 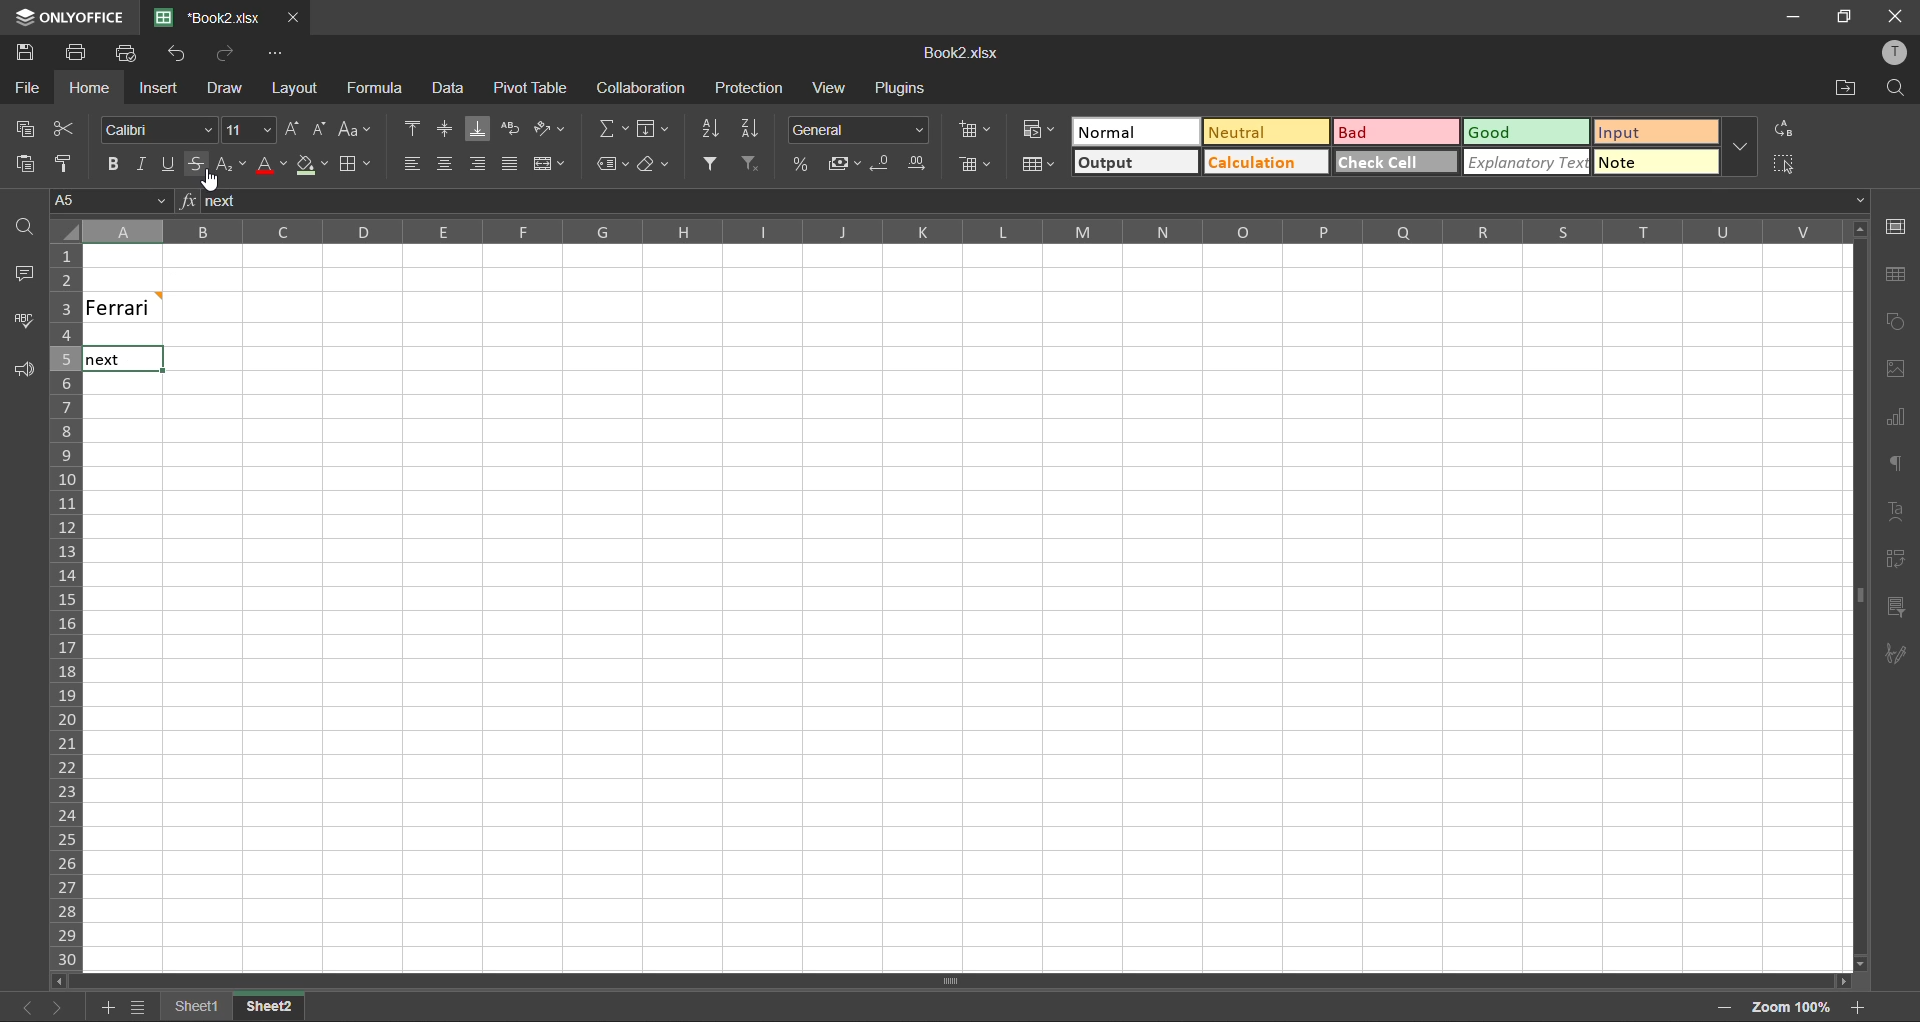 What do you see at coordinates (1897, 54) in the screenshot?
I see `profile` at bounding box center [1897, 54].